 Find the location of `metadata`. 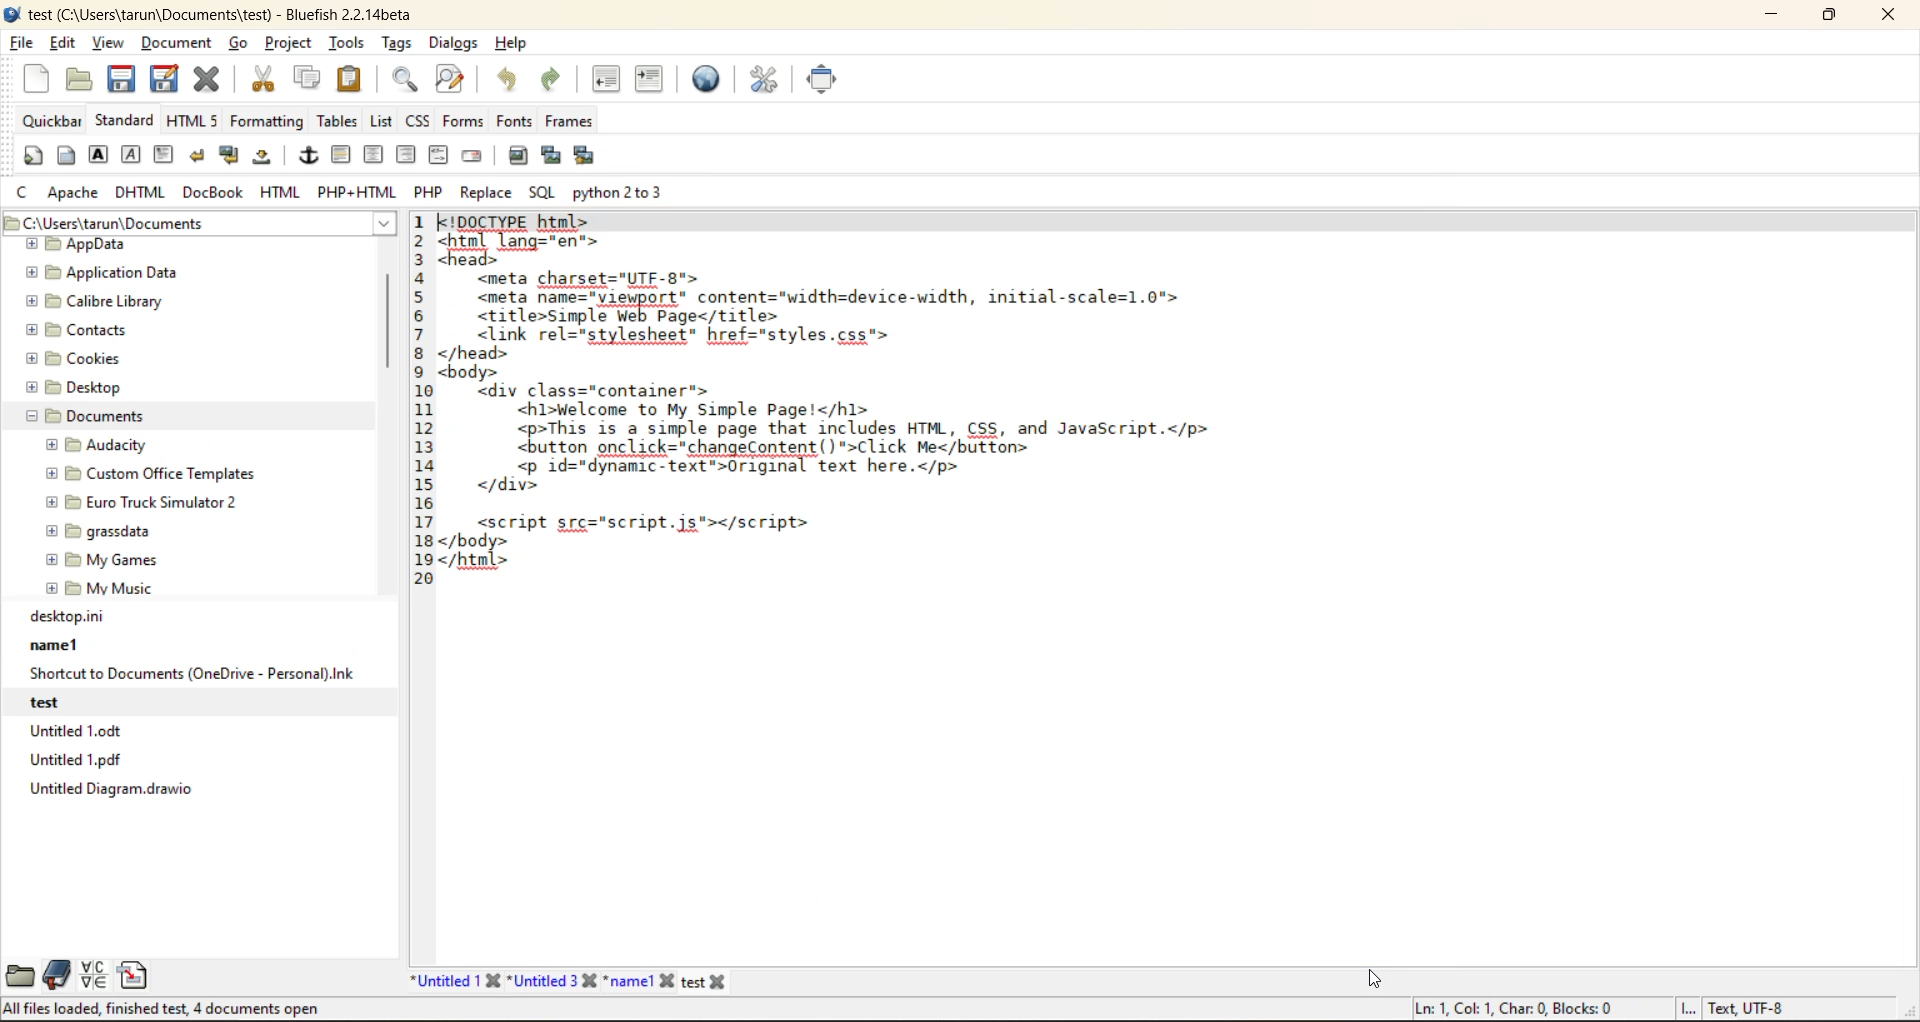

metadata is located at coordinates (1600, 1009).